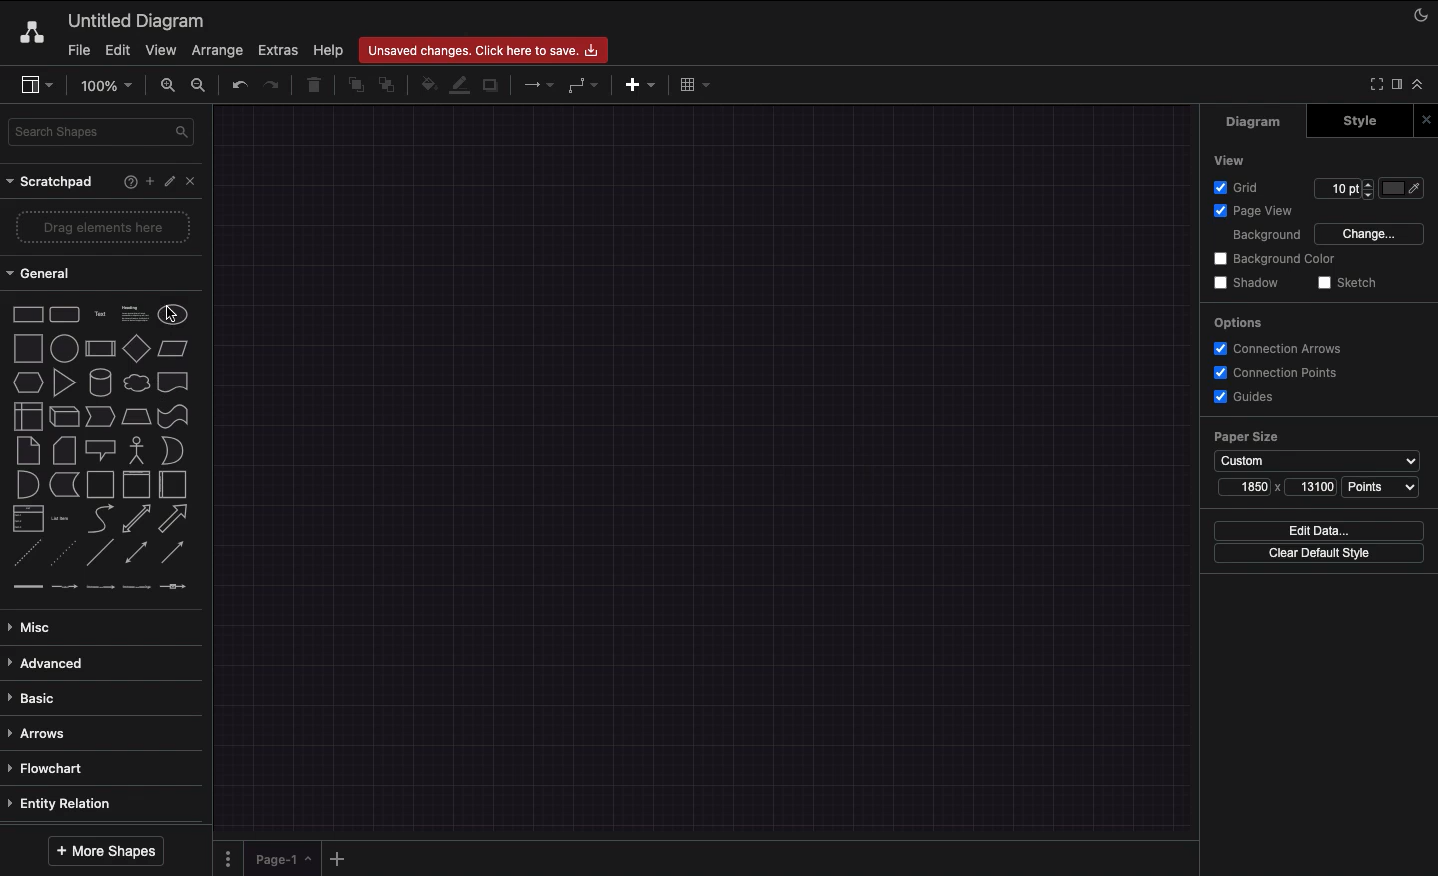 This screenshot has height=876, width=1438. Describe the element at coordinates (1277, 372) in the screenshot. I see `Connection points` at that location.